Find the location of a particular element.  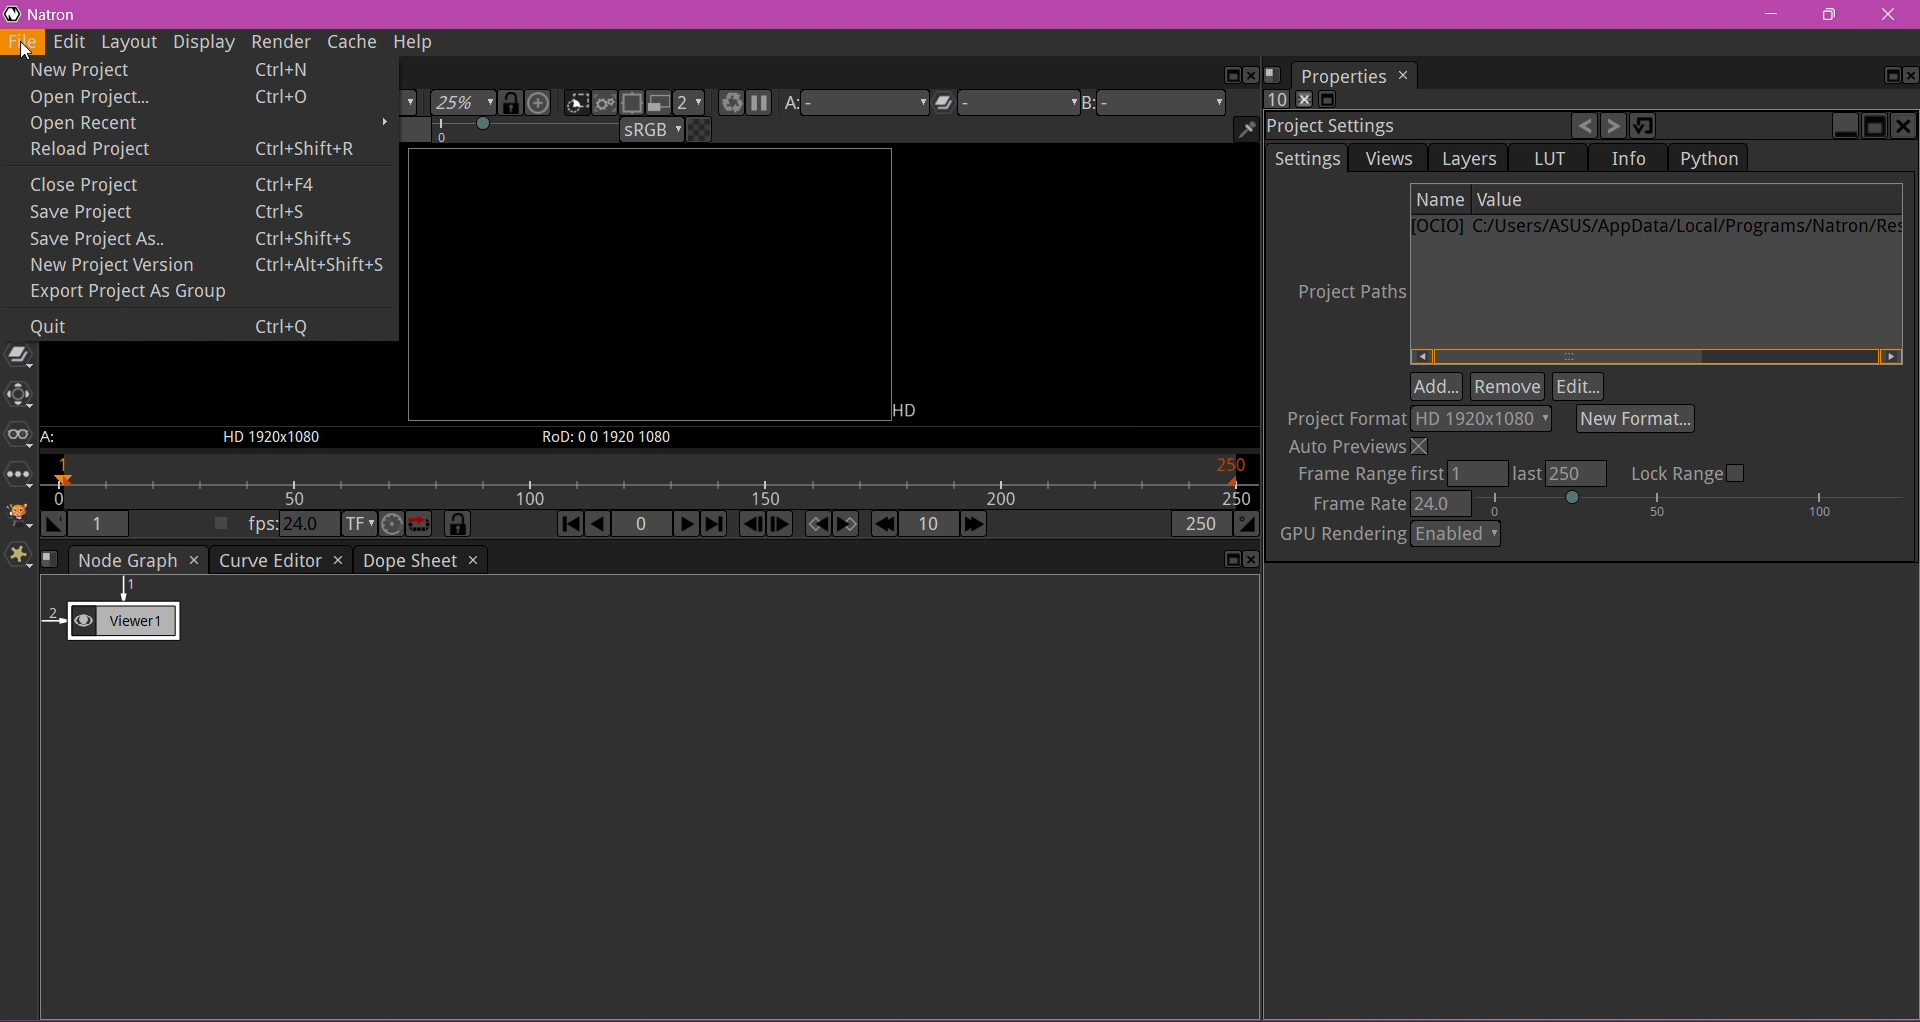

Set the playback in point at the current frame is located at coordinates (54, 524).